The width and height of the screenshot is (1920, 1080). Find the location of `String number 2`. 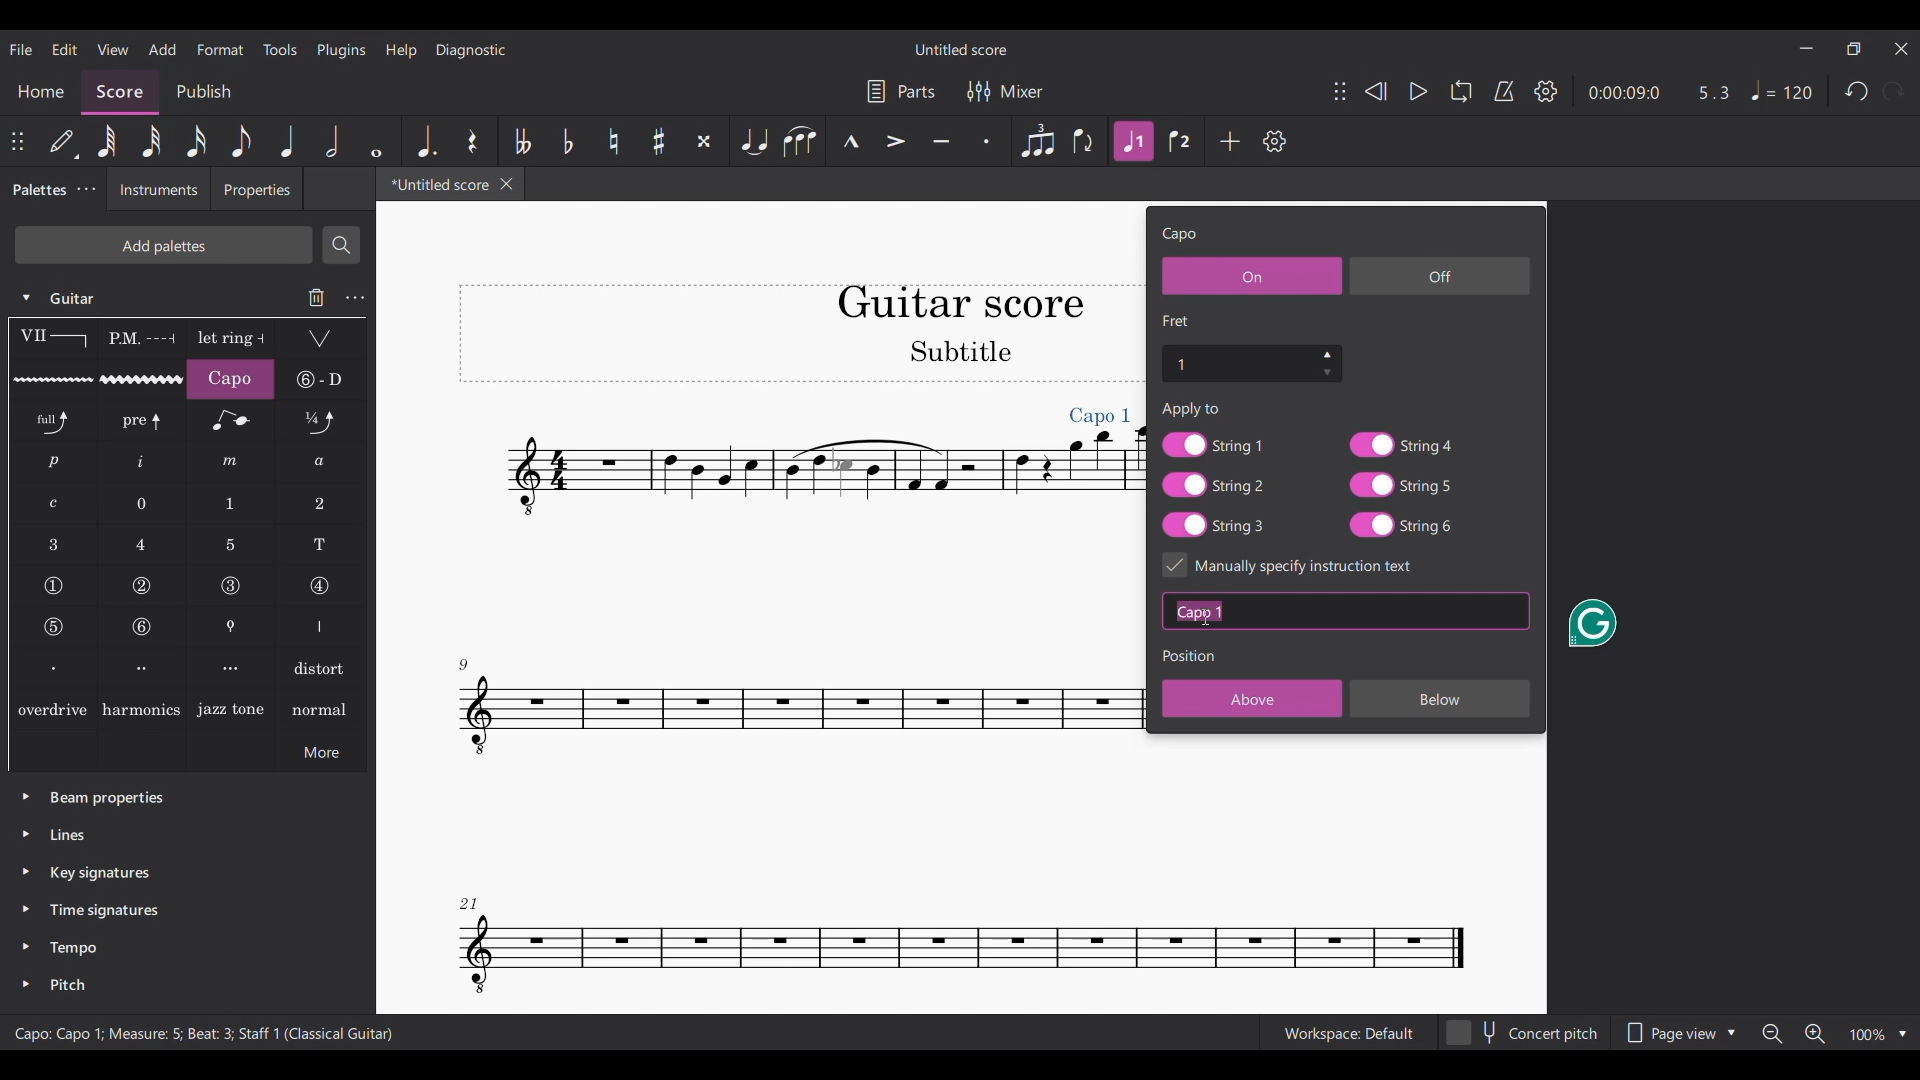

String number 2 is located at coordinates (143, 586).